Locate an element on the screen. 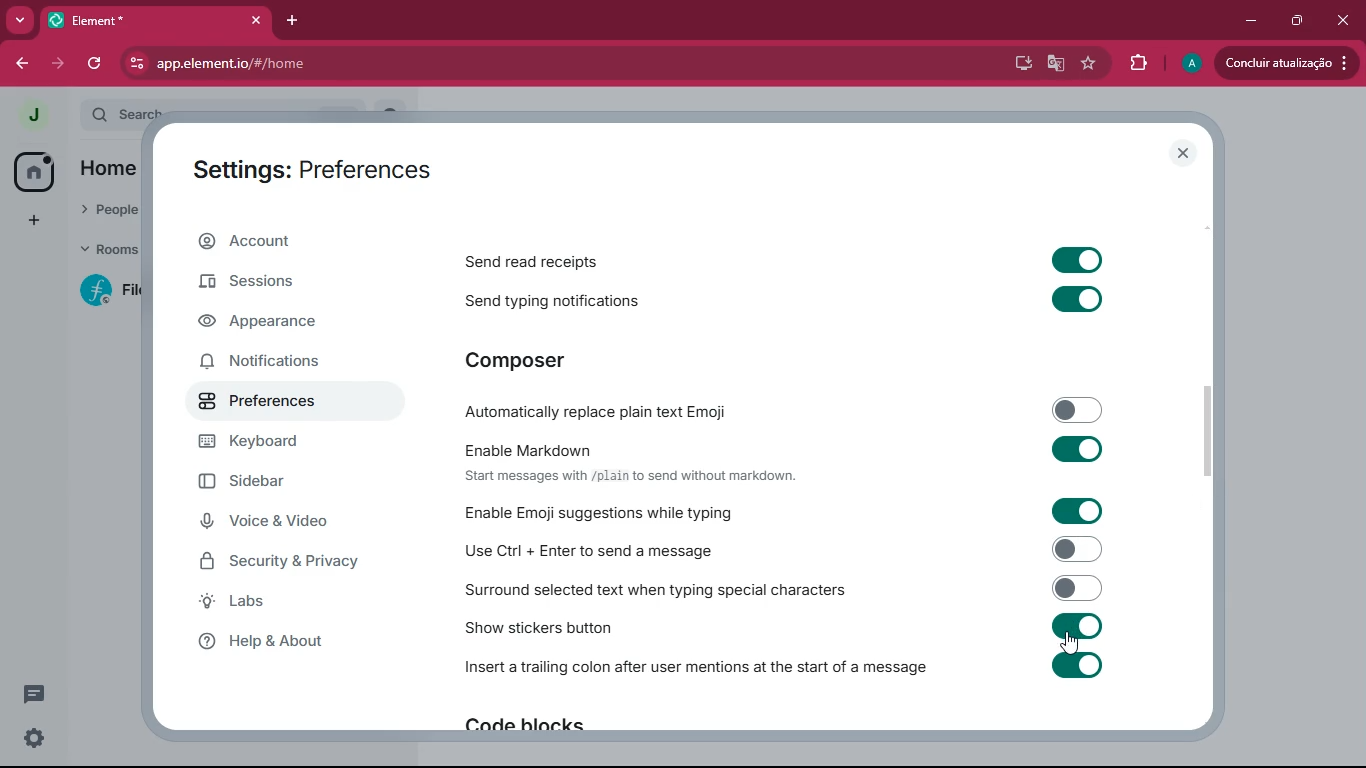 Image resolution: width=1366 pixels, height=768 pixels. cursor is located at coordinates (1069, 641).